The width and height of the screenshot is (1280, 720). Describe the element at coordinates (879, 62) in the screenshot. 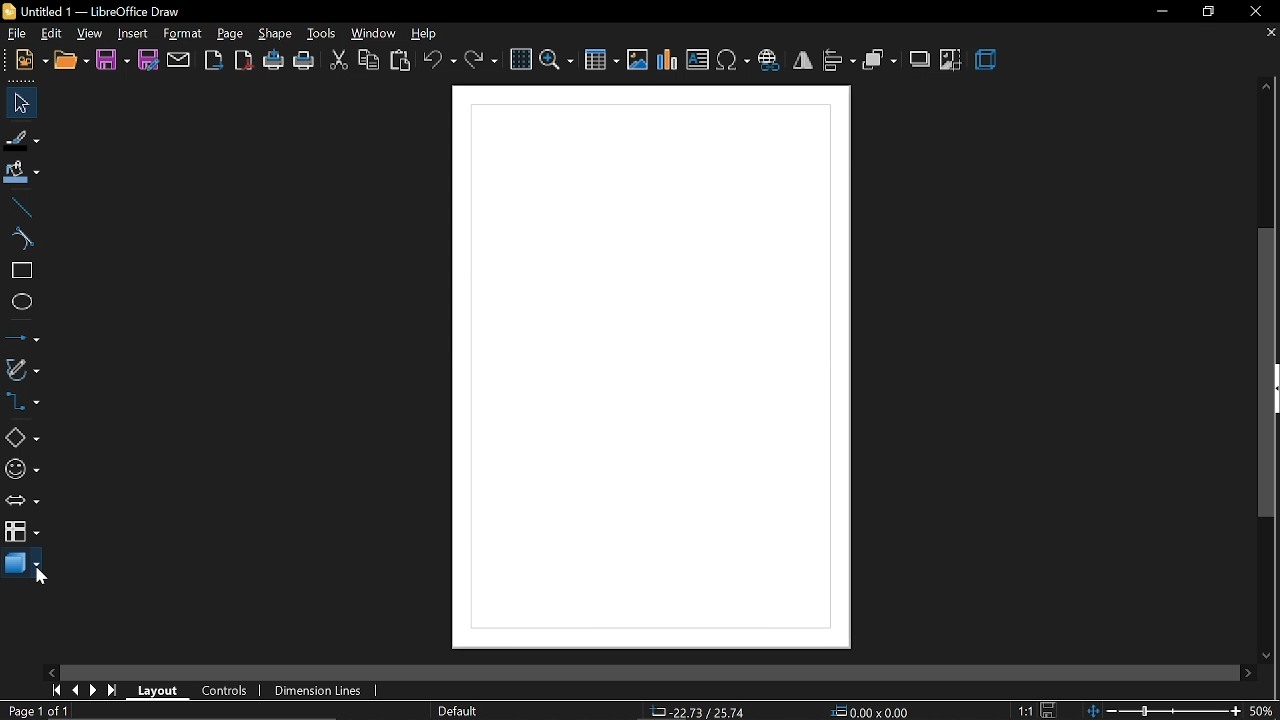

I see `arrange` at that location.